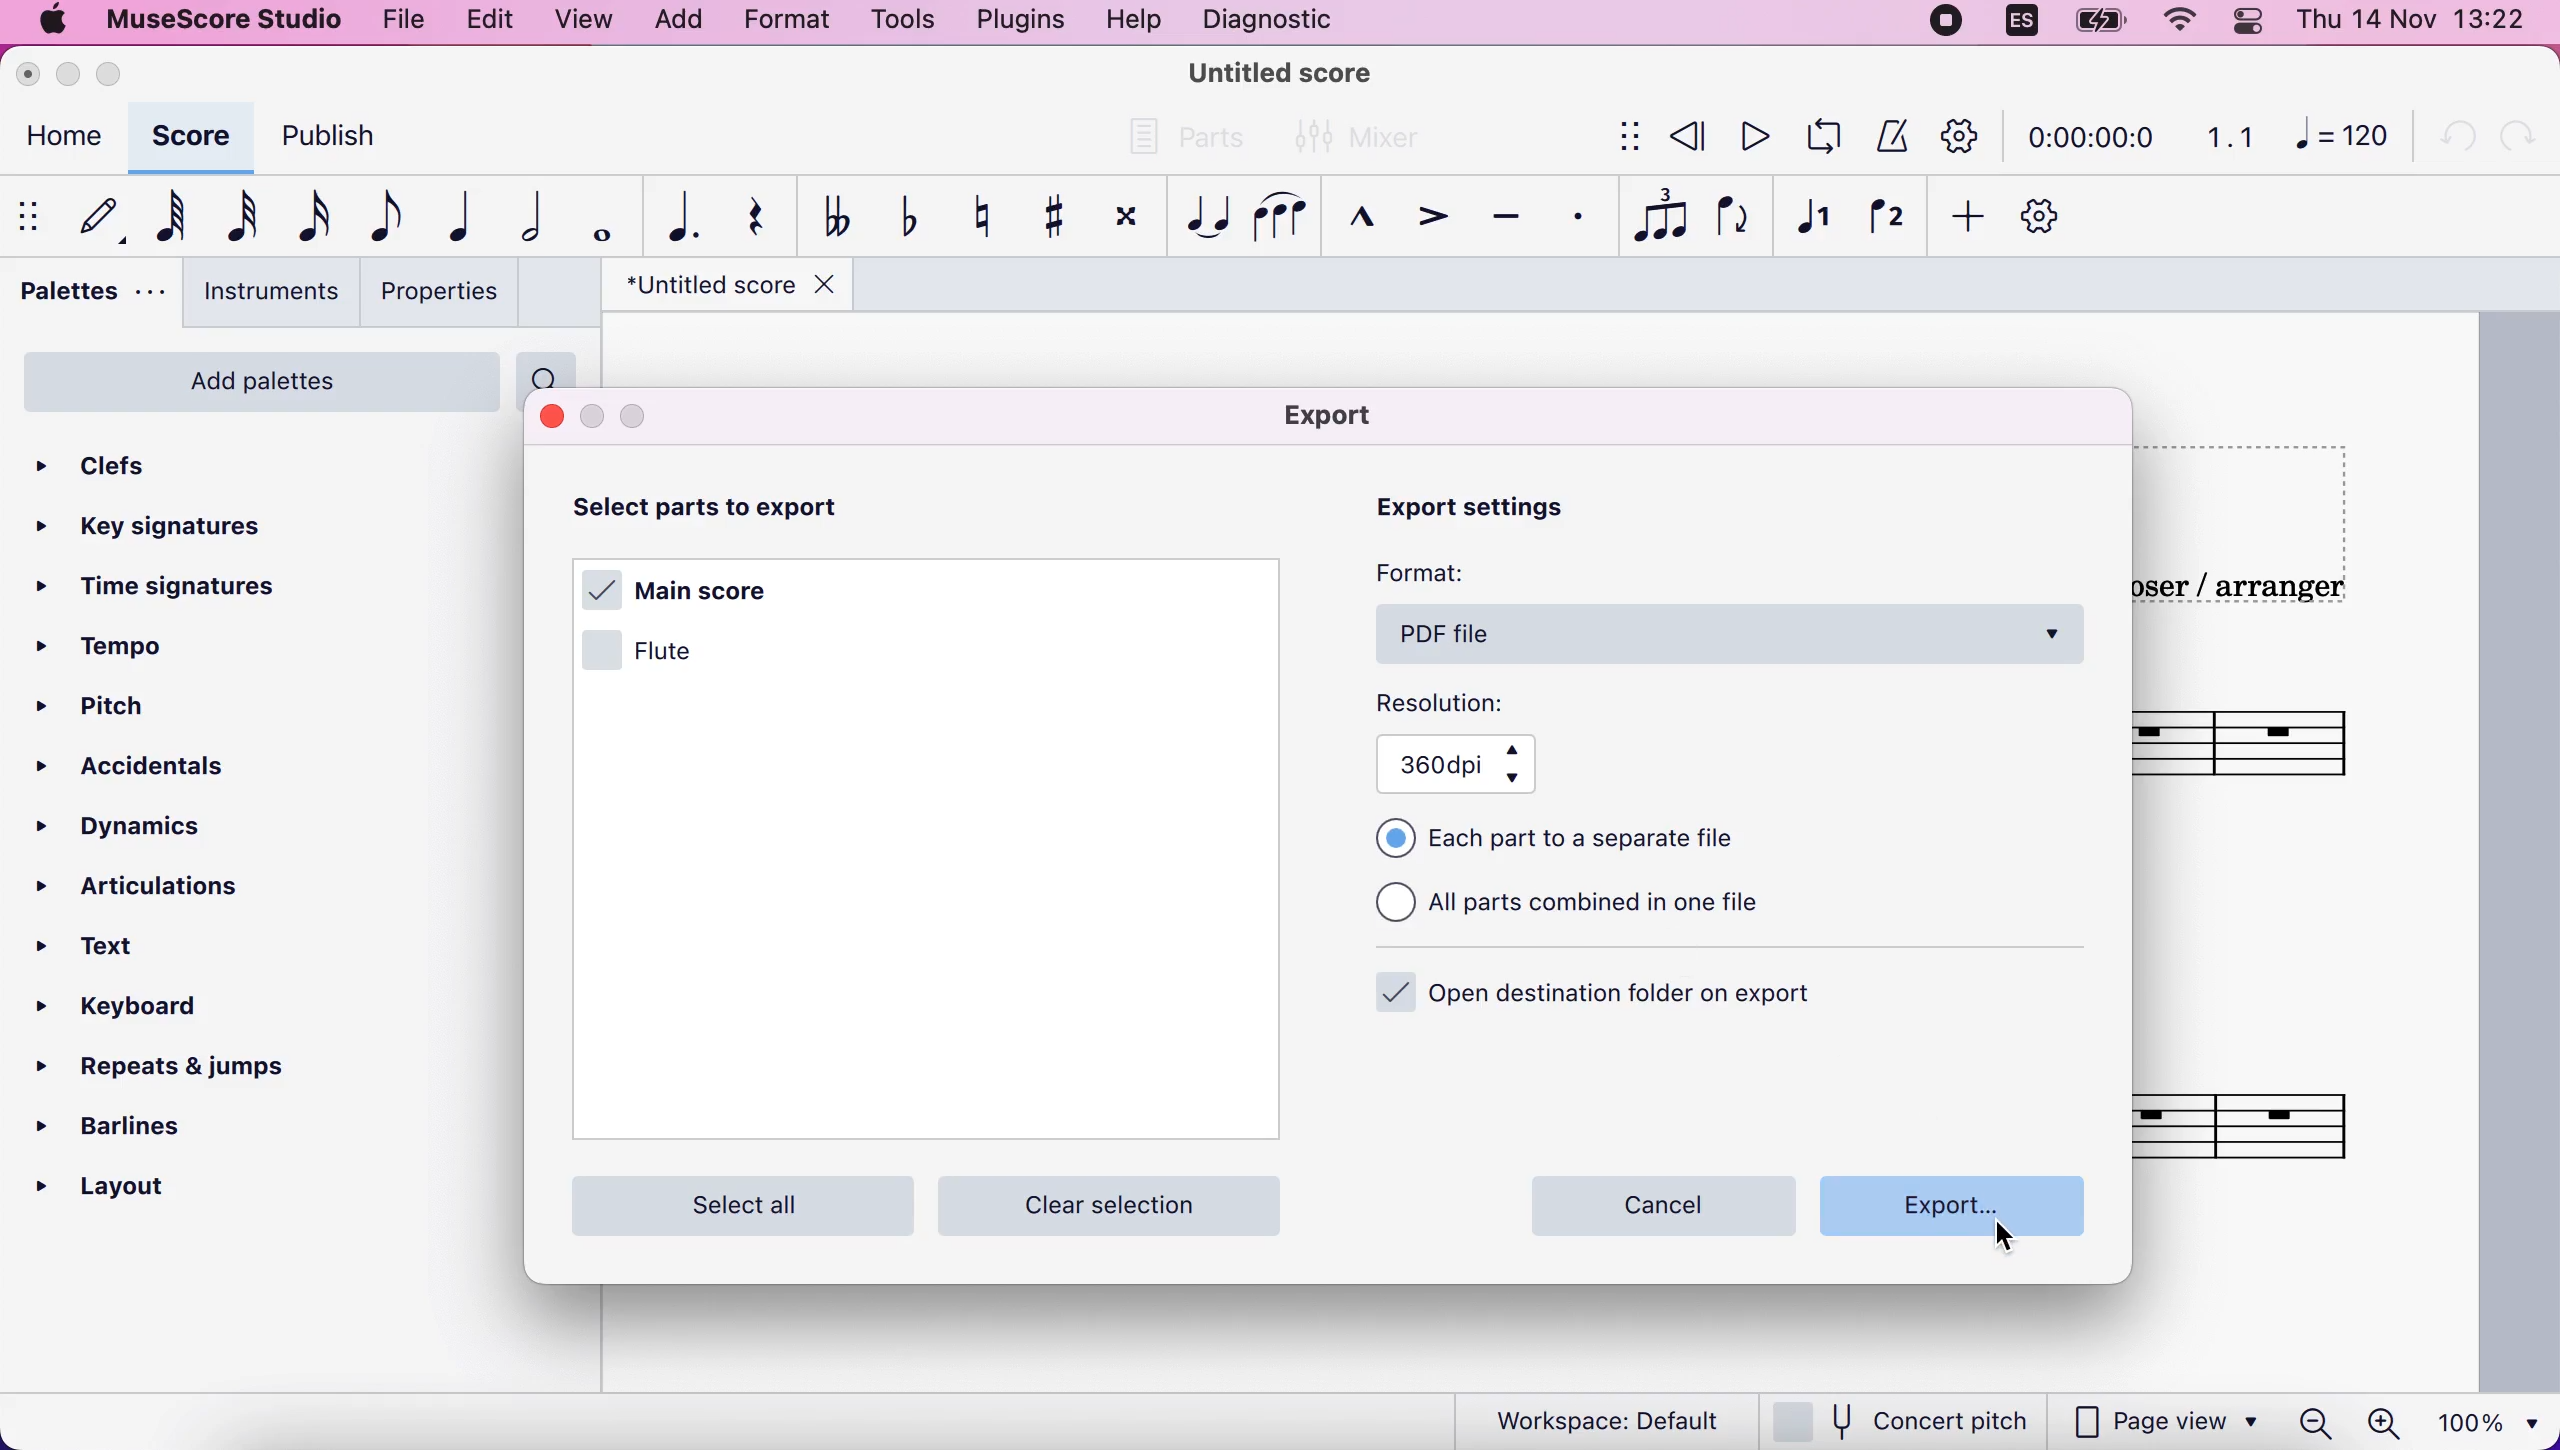 The width and height of the screenshot is (2560, 1450). Describe the element at coordinates (669, 650) in the screenshot. I see `flute` at that location.